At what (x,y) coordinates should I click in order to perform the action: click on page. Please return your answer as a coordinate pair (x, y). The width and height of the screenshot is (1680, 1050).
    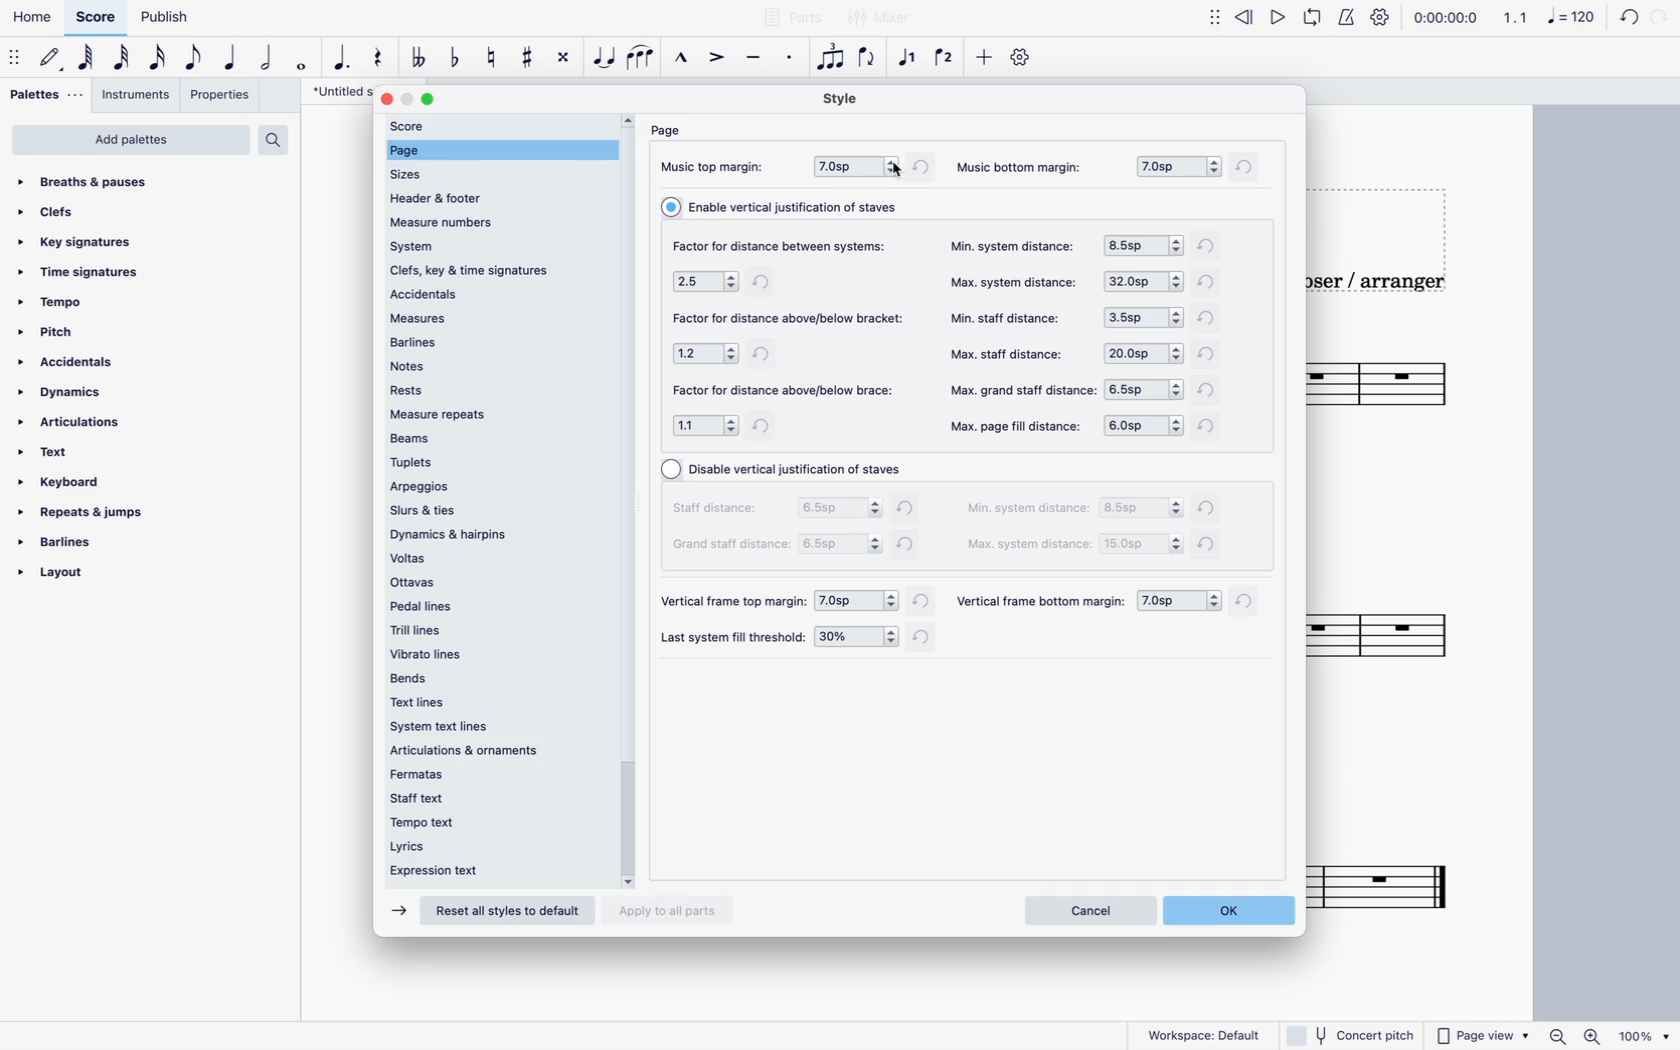
    Looking at the image, I should click on (667, 131).